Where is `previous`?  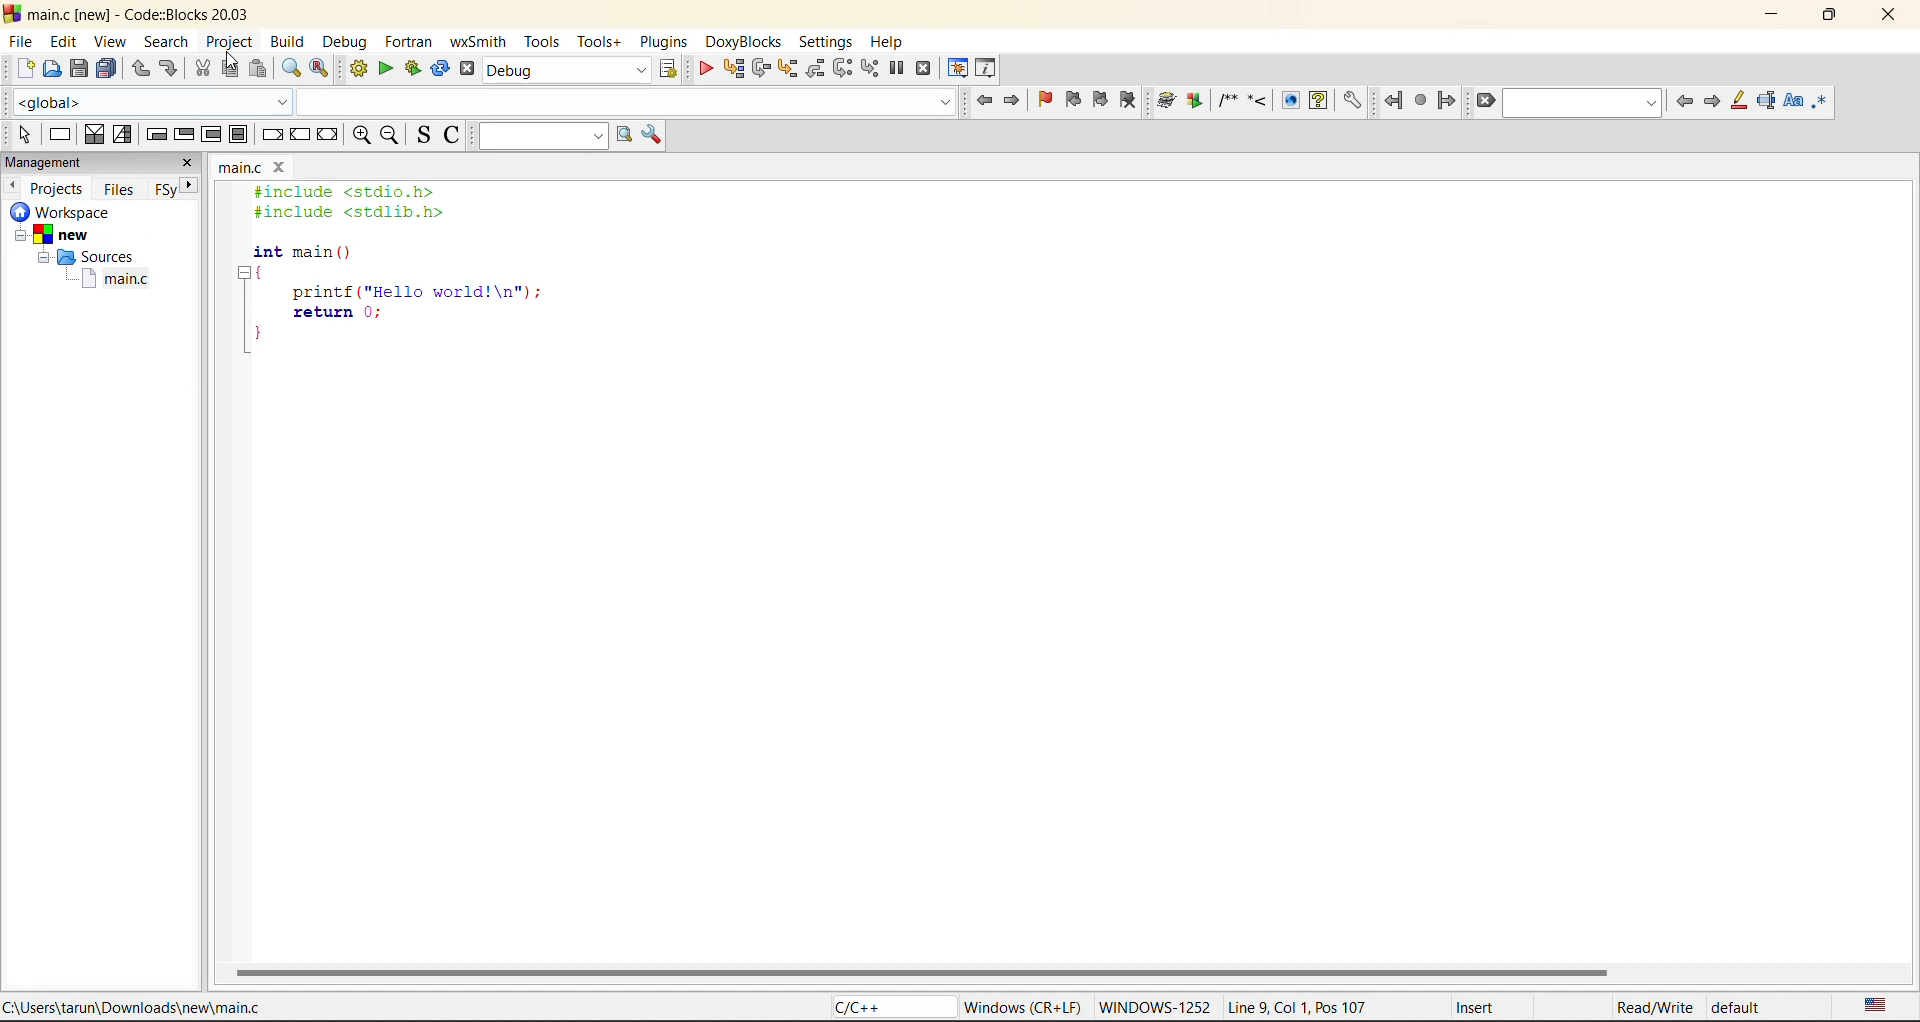 previous is located at coordinates (1685, 103).